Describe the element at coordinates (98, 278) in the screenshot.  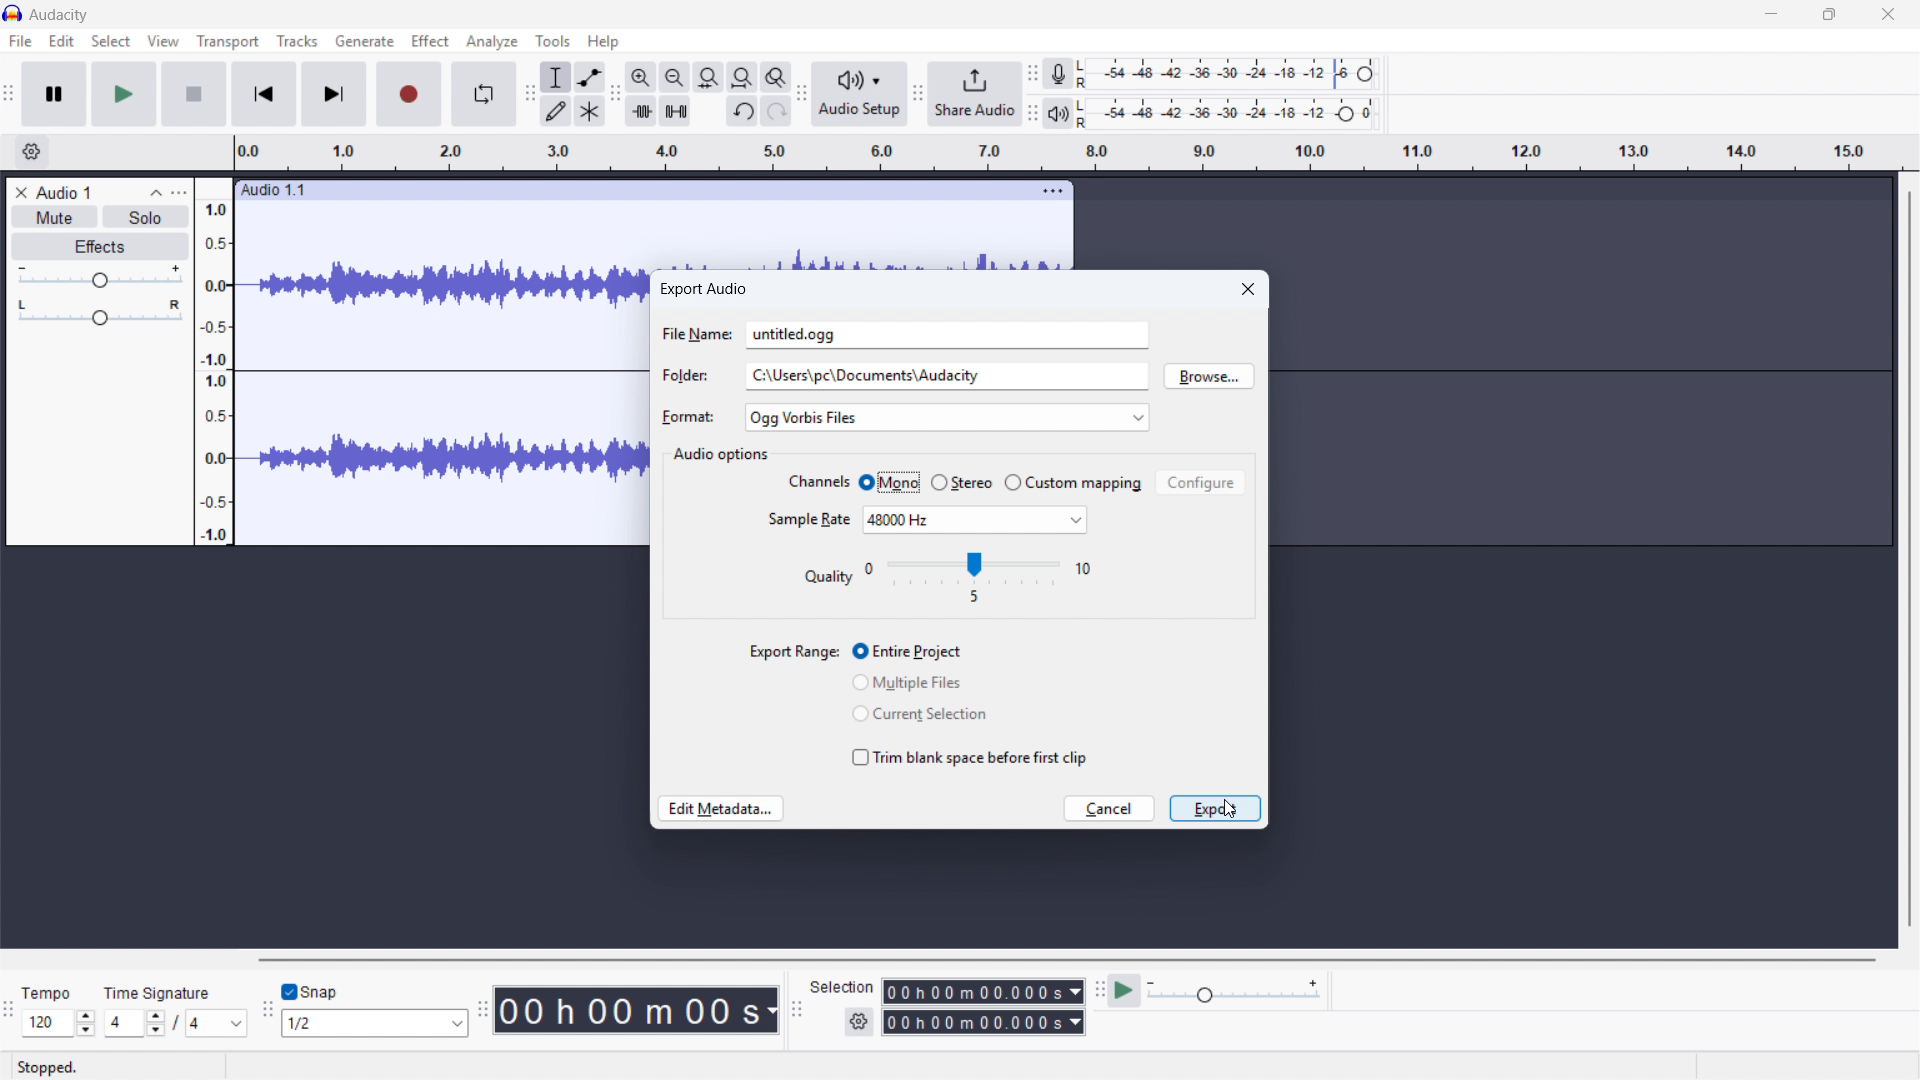
I see `gain ` at that location.